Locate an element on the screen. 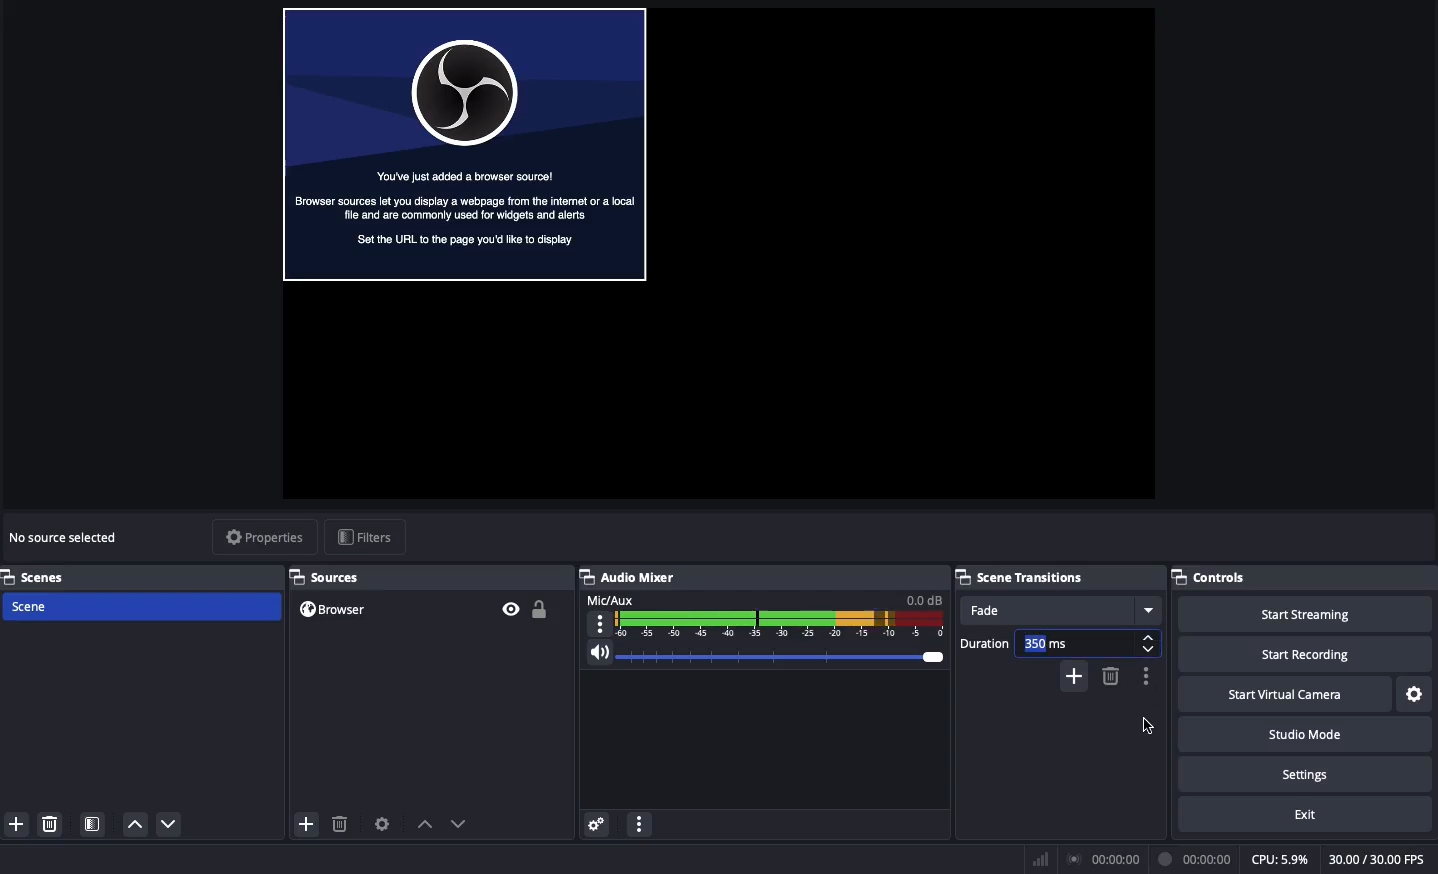  move up is located at coordinates (428, 826).